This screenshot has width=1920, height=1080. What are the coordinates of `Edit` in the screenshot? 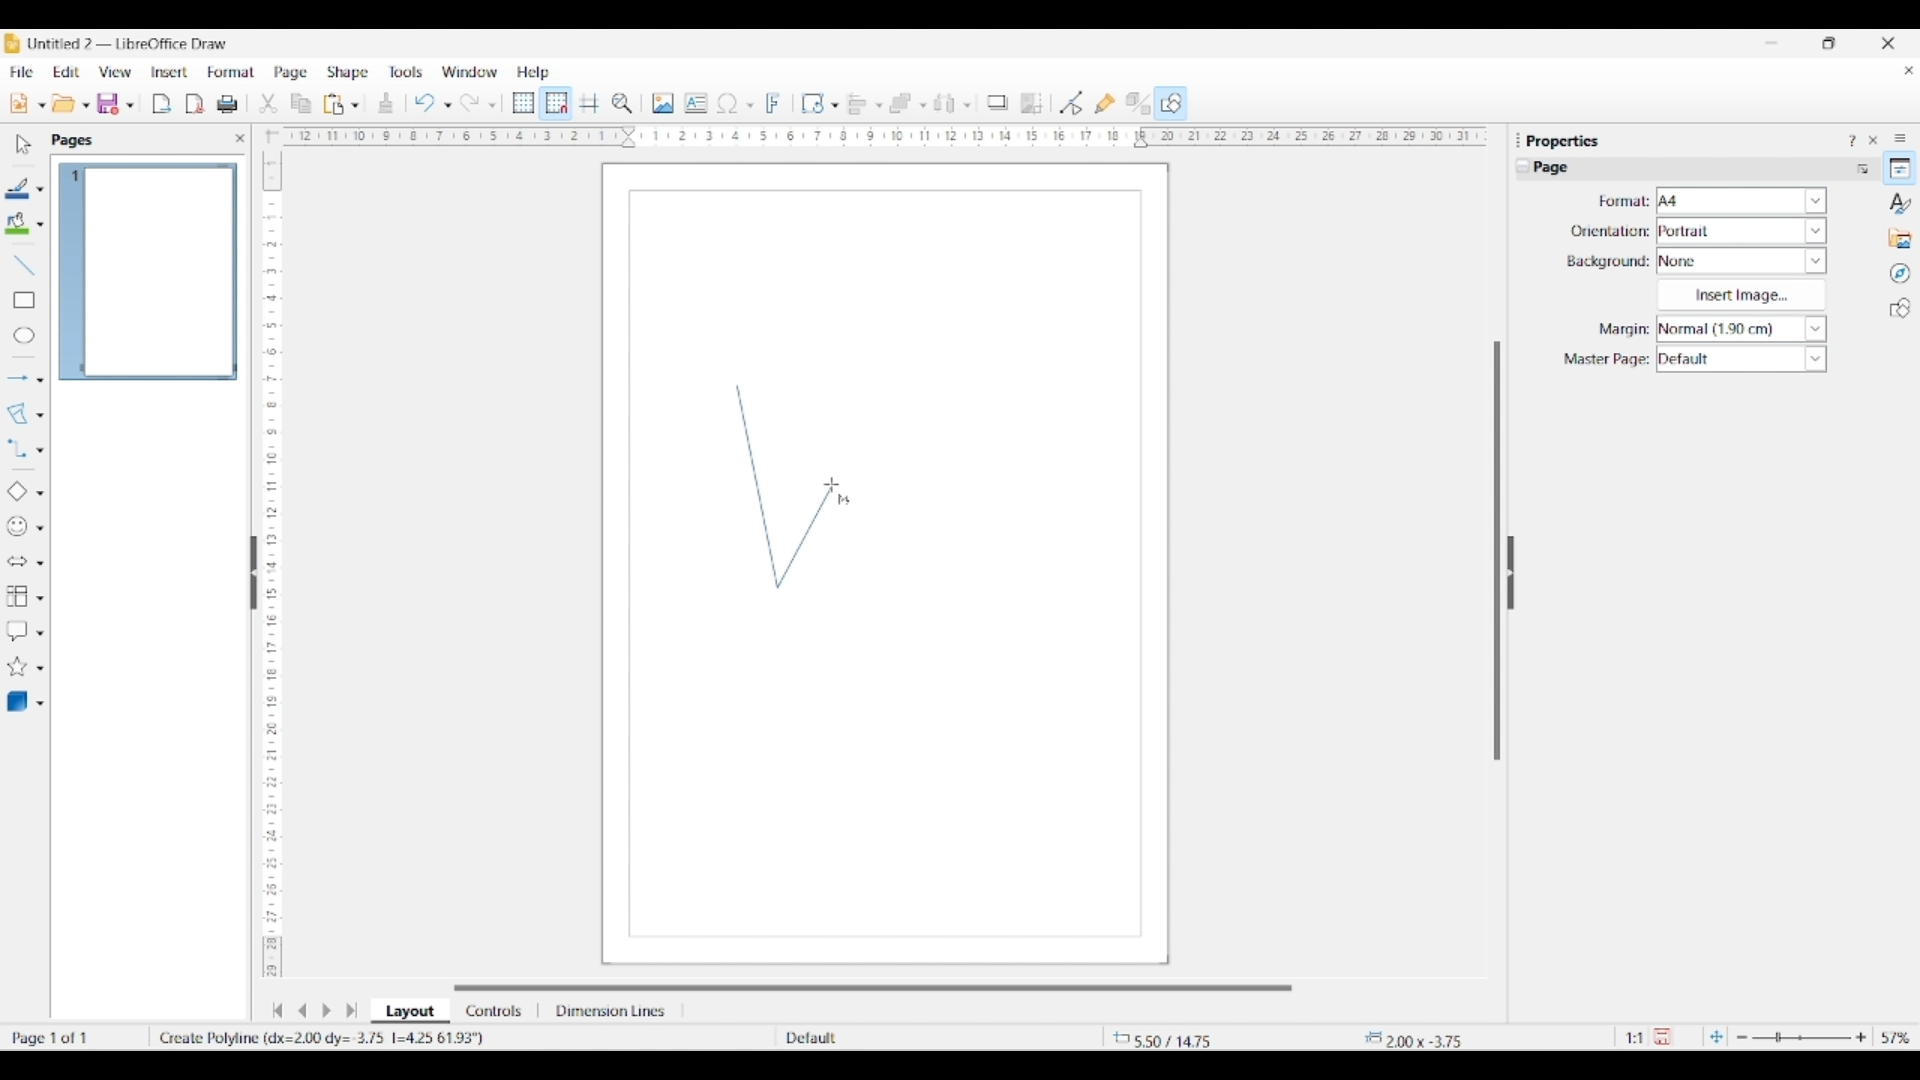 It's located at (66, 72).